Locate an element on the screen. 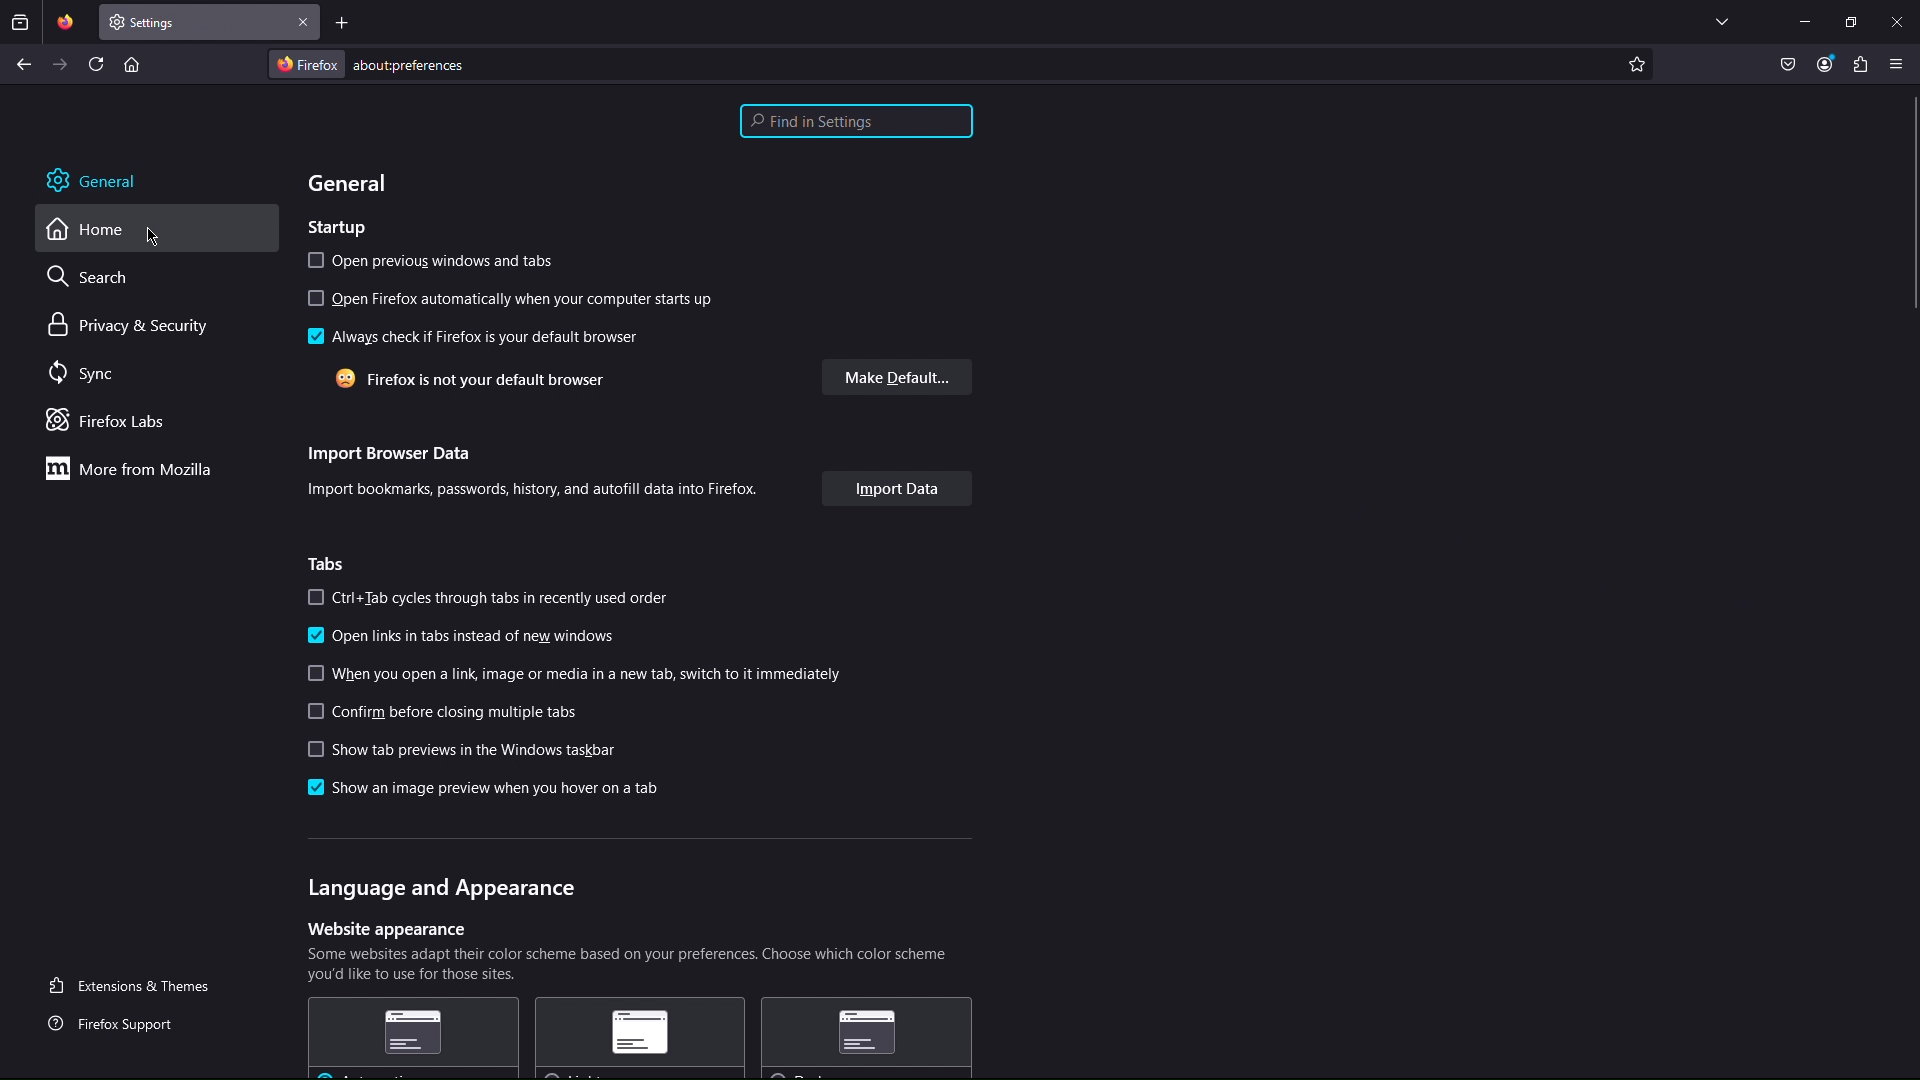 The height and width of the screenshot is (1080, 1920). Appearance option 2 is located at coordinates (640, 1037).